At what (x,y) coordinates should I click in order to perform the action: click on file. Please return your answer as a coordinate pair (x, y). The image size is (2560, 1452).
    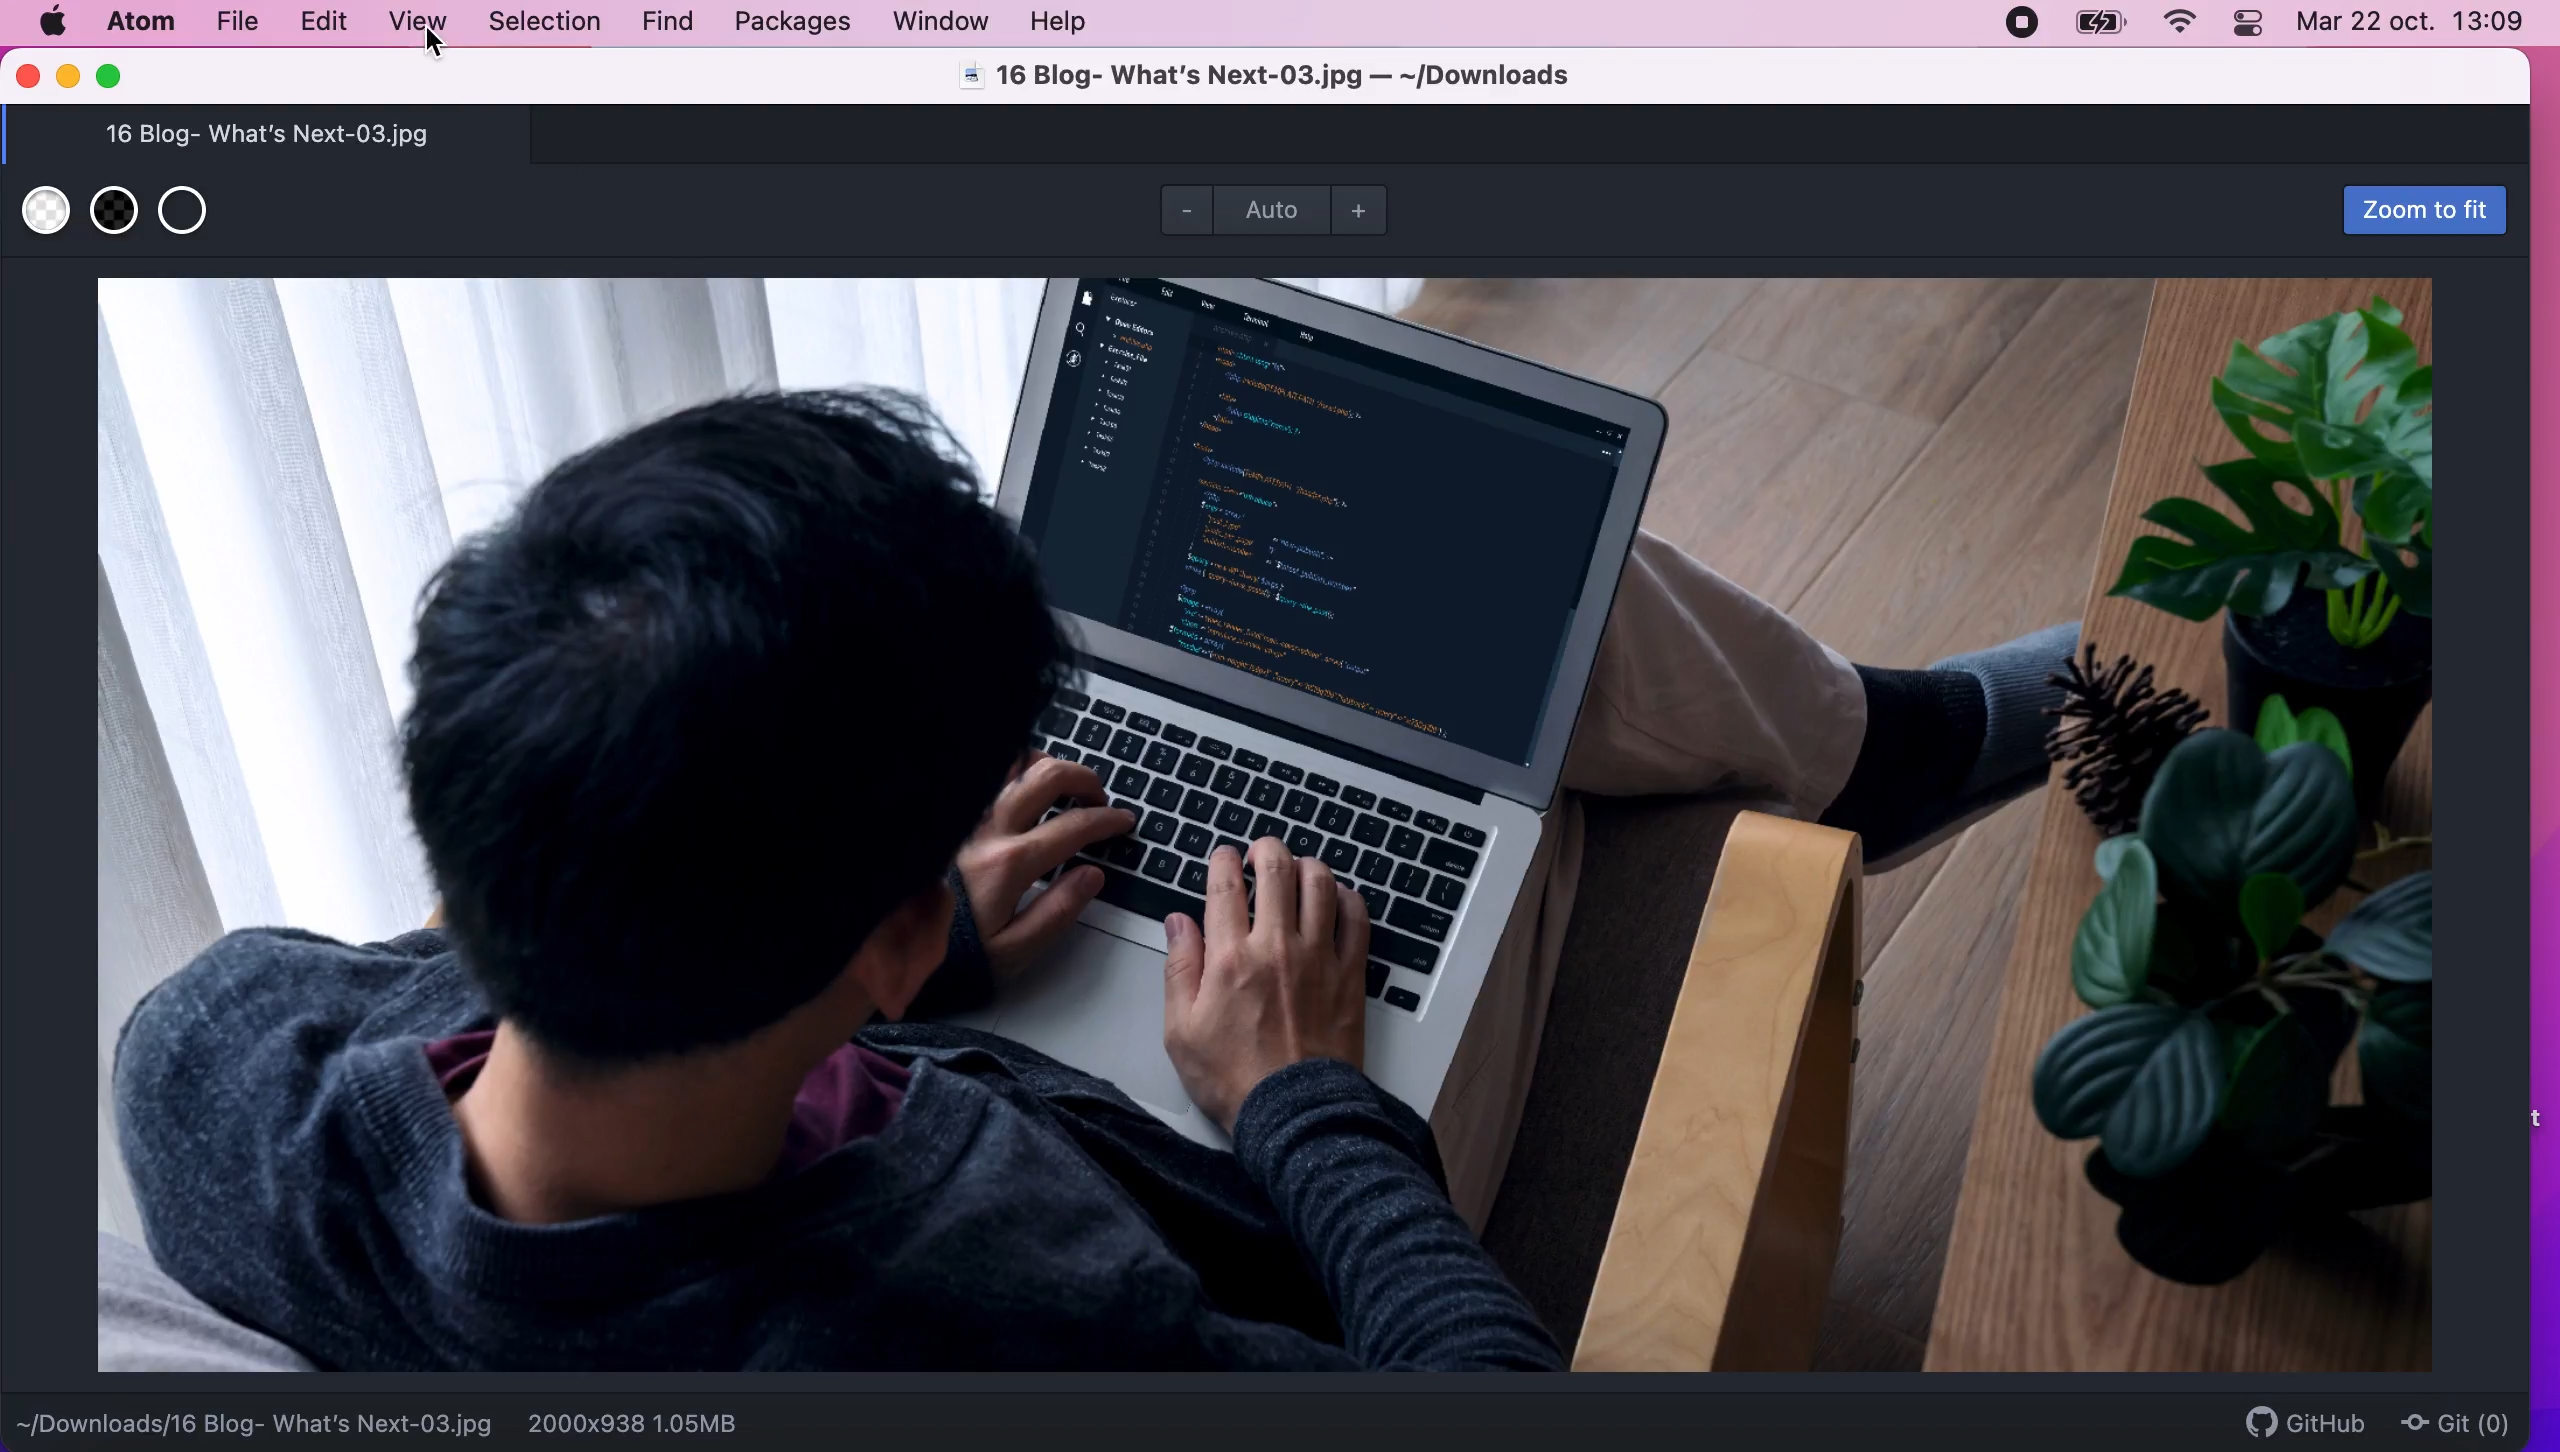
    Looking at the image, I should click on (237, 22).